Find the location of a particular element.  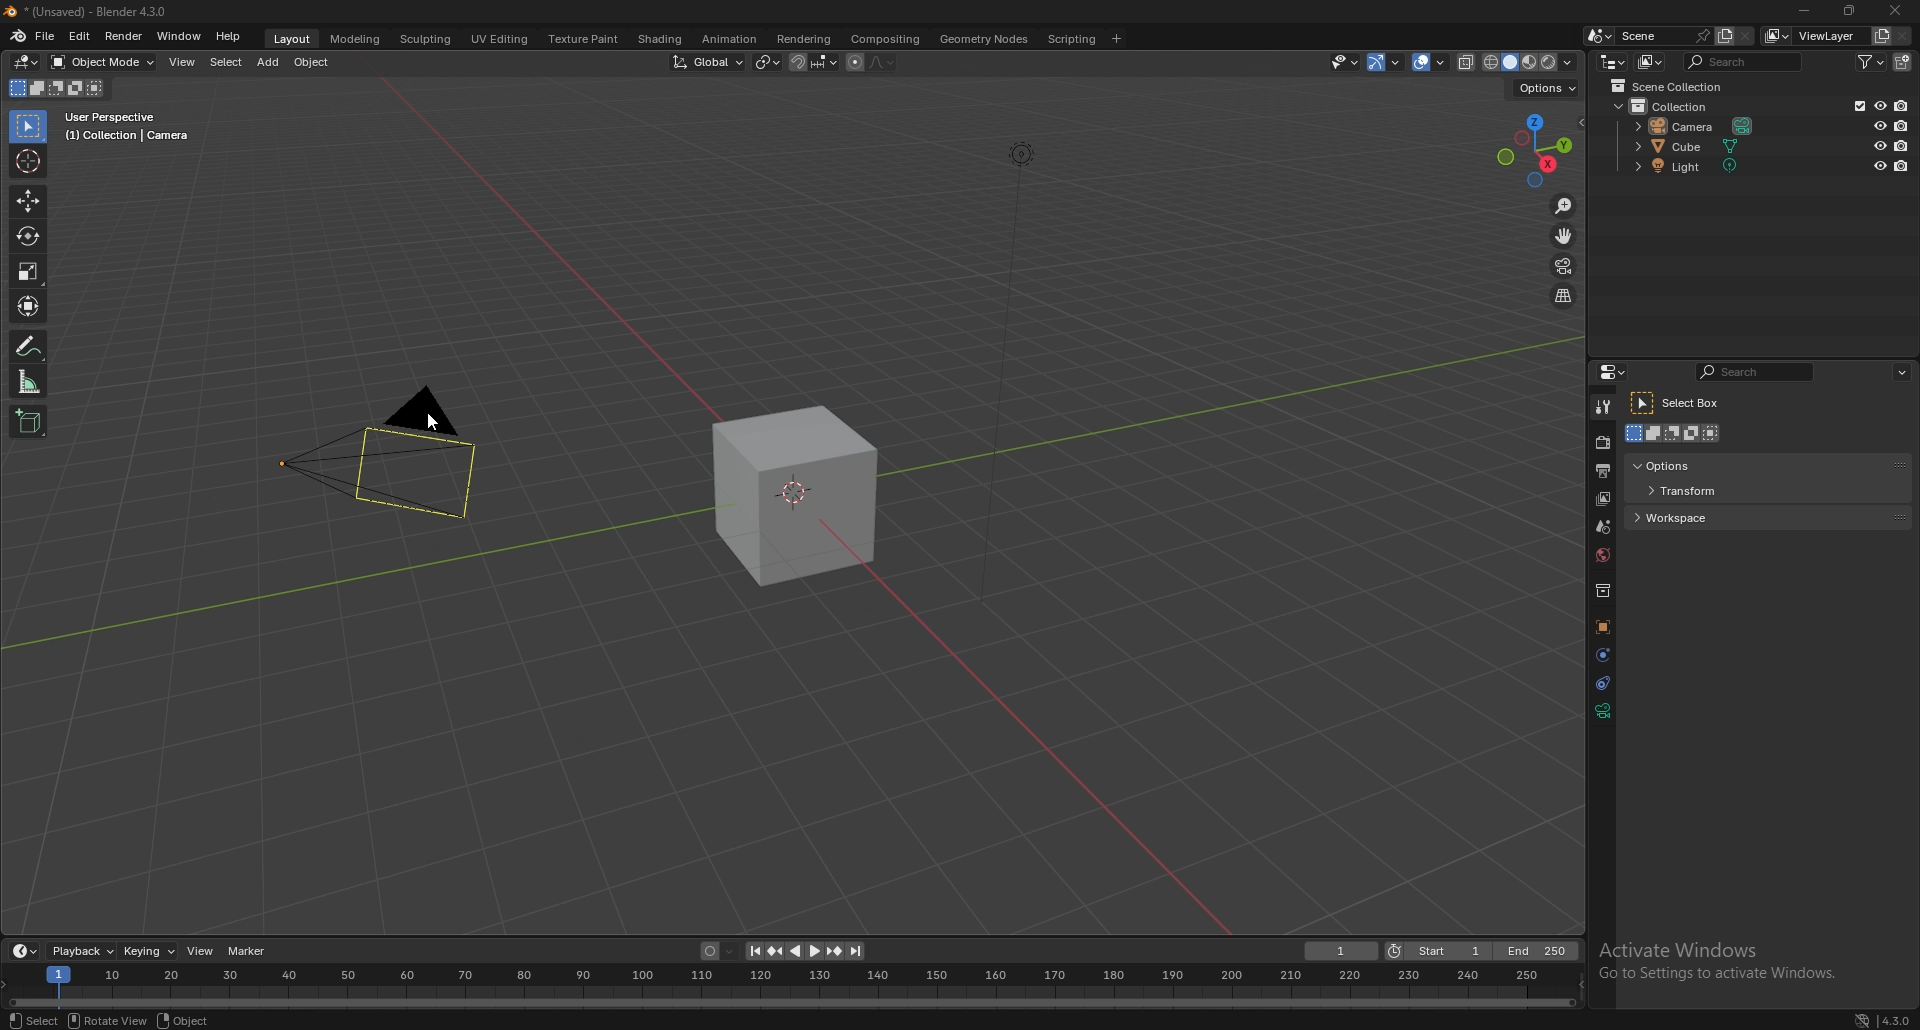

layer is located at coordinates (1602, 499).